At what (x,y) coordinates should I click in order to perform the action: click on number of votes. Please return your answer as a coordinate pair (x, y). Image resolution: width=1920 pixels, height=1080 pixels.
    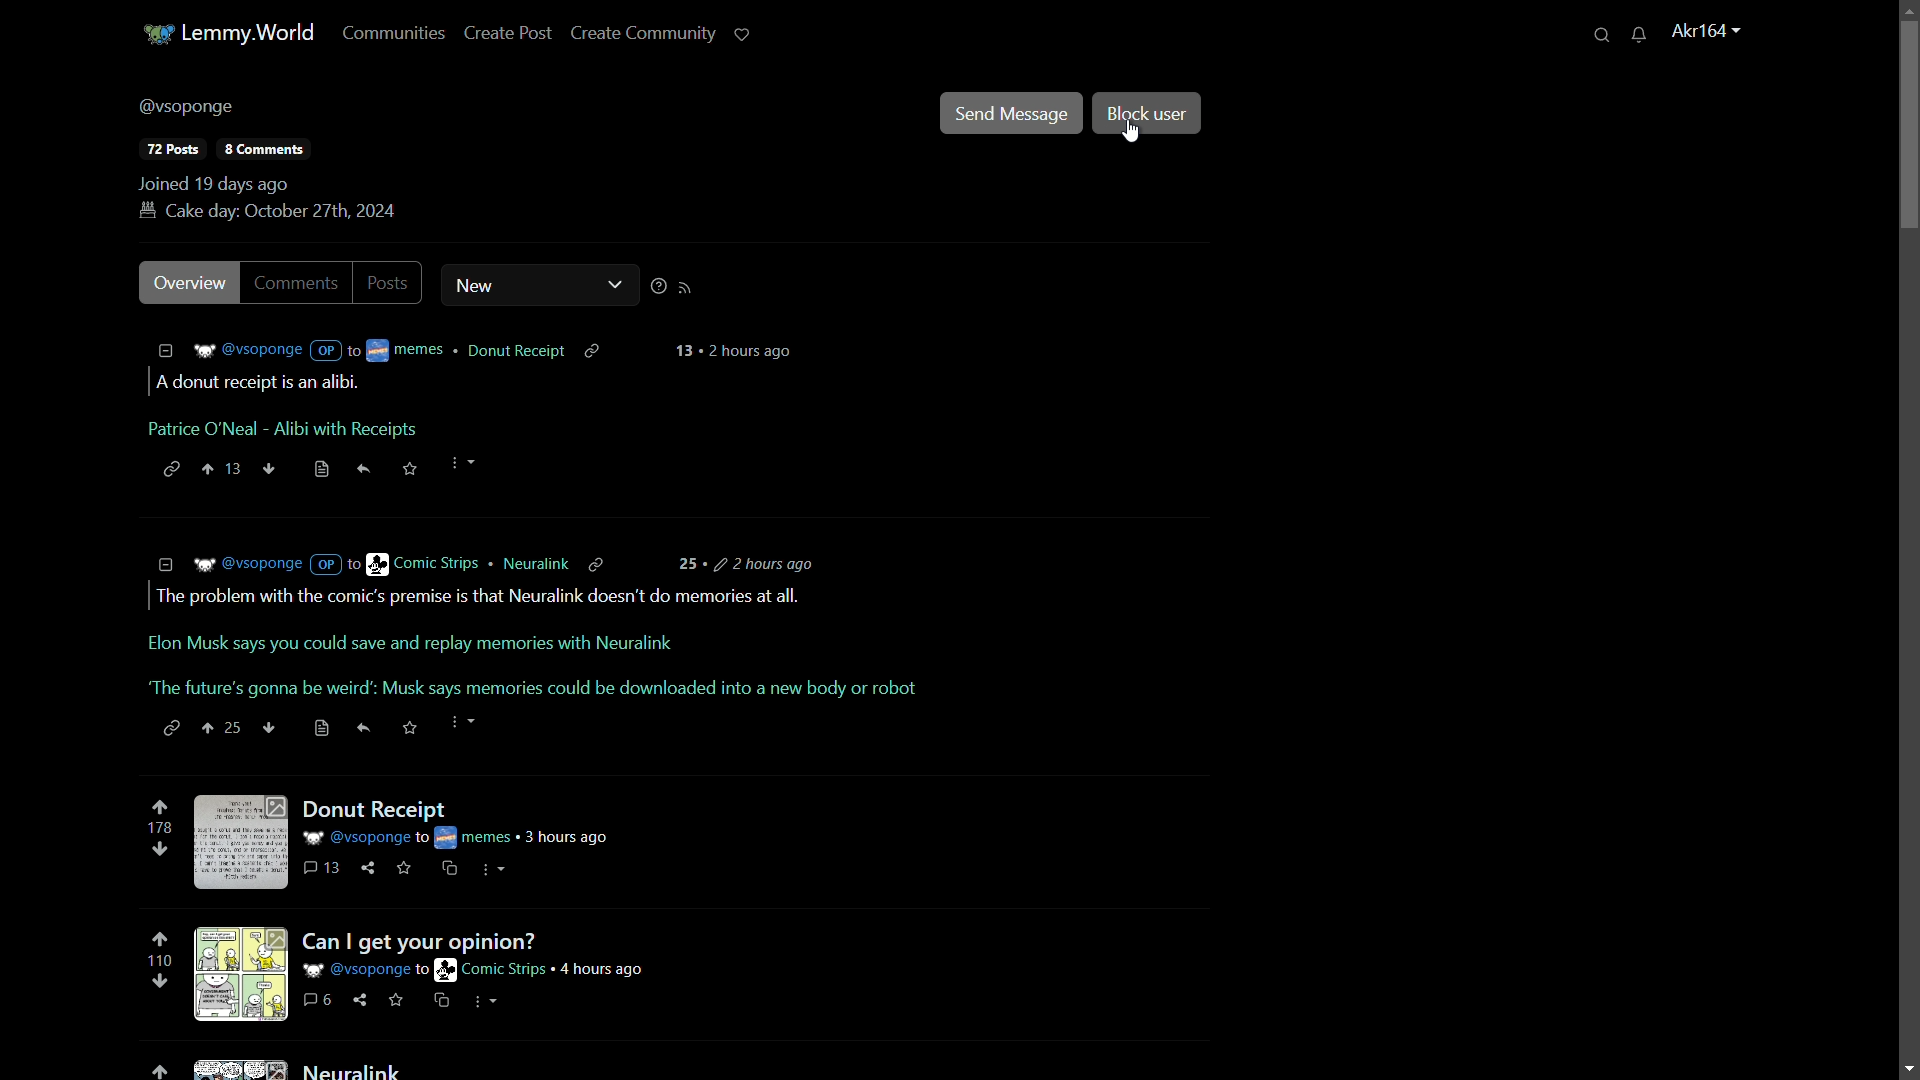
    Looking at the image, I should click on (159, 963).